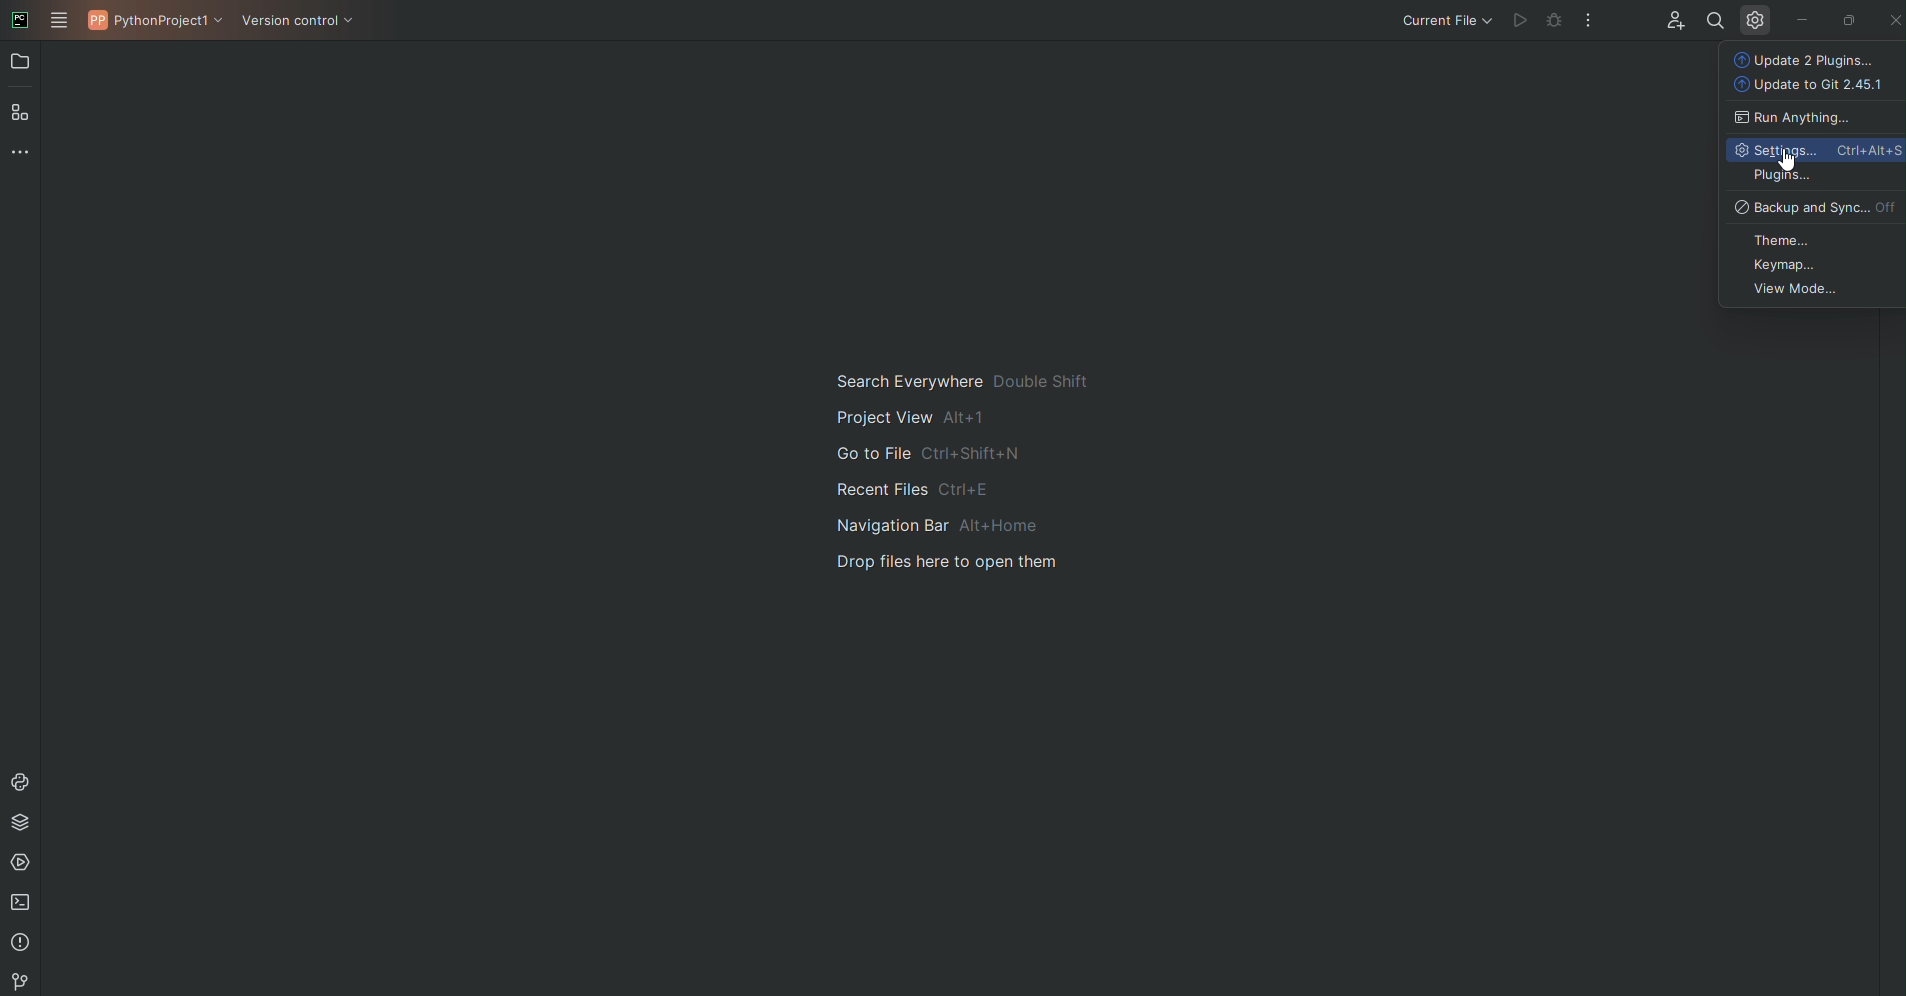 This screenshot has width=1906, height=996. I want to click on Minimize, so click(1798, 22).